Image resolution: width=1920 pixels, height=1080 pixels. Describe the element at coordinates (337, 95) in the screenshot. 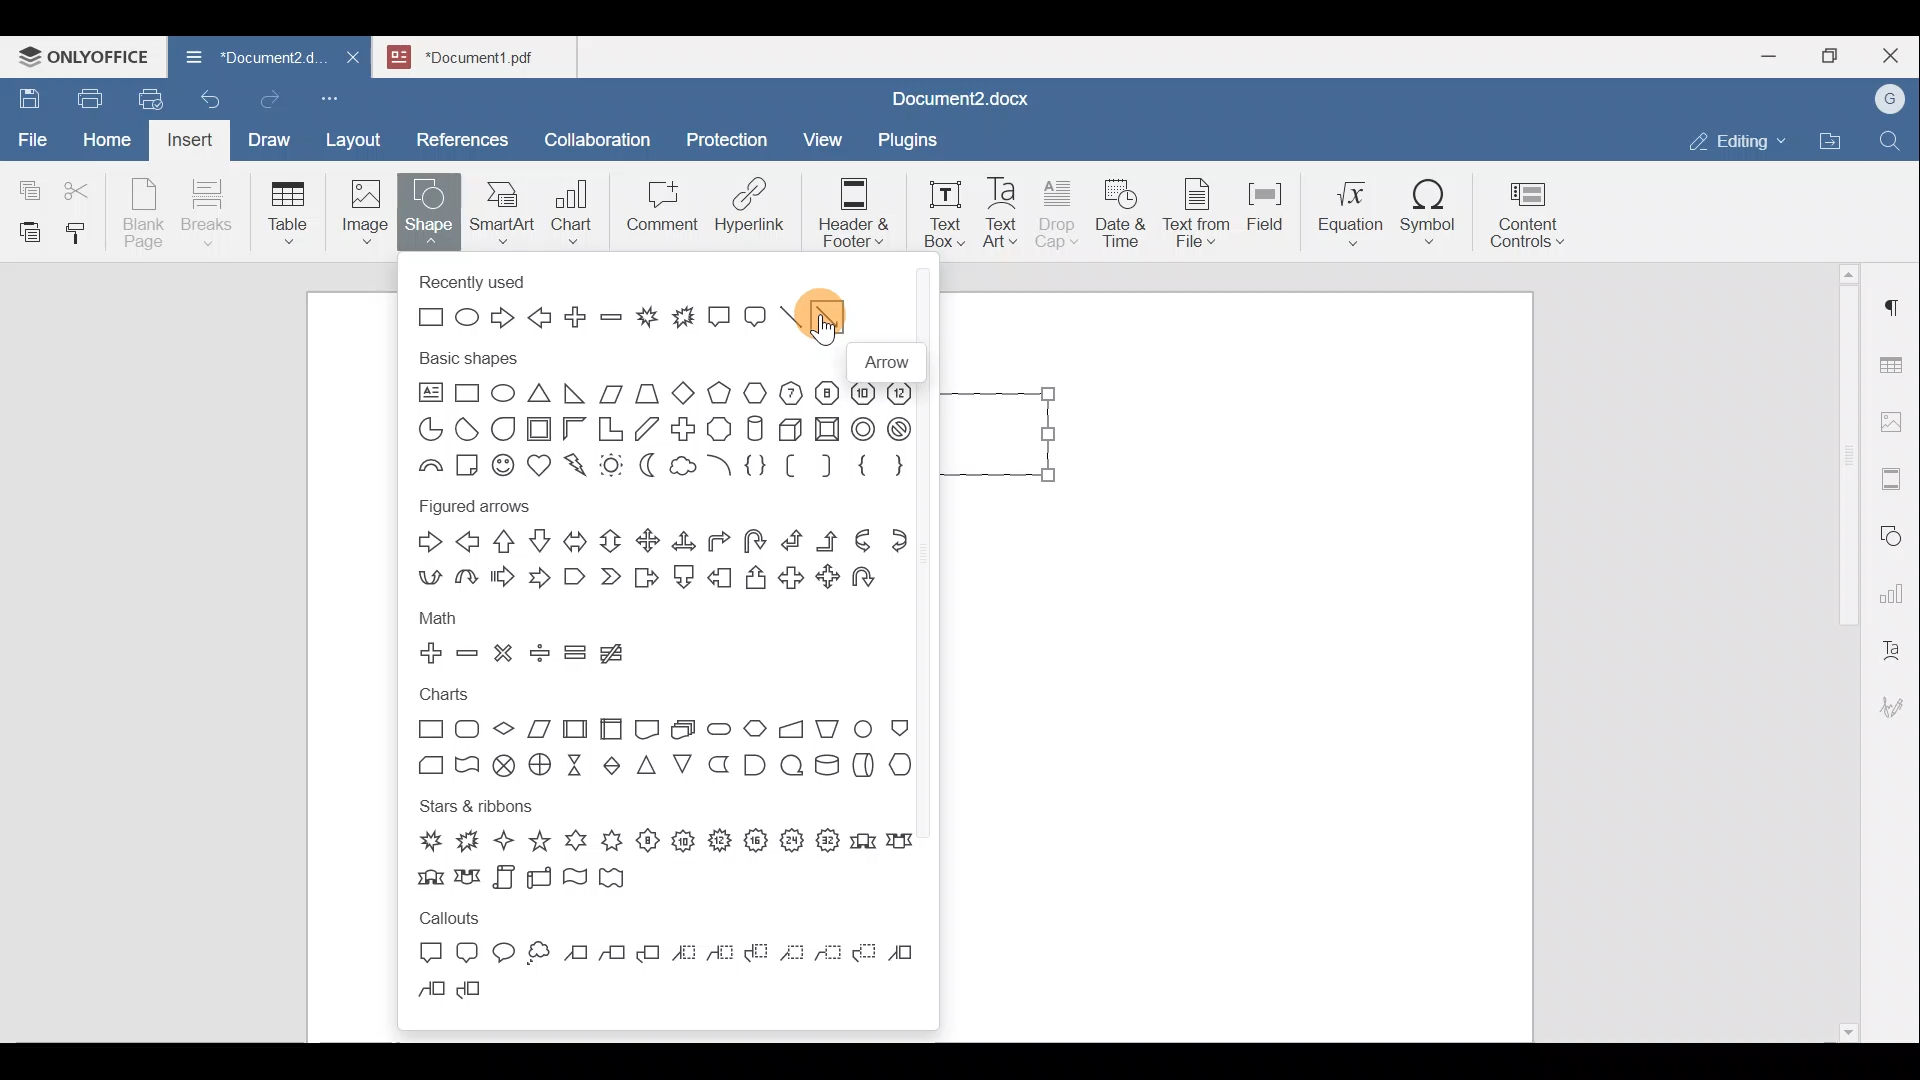

I see `Customize quick access toolbar` at that location.